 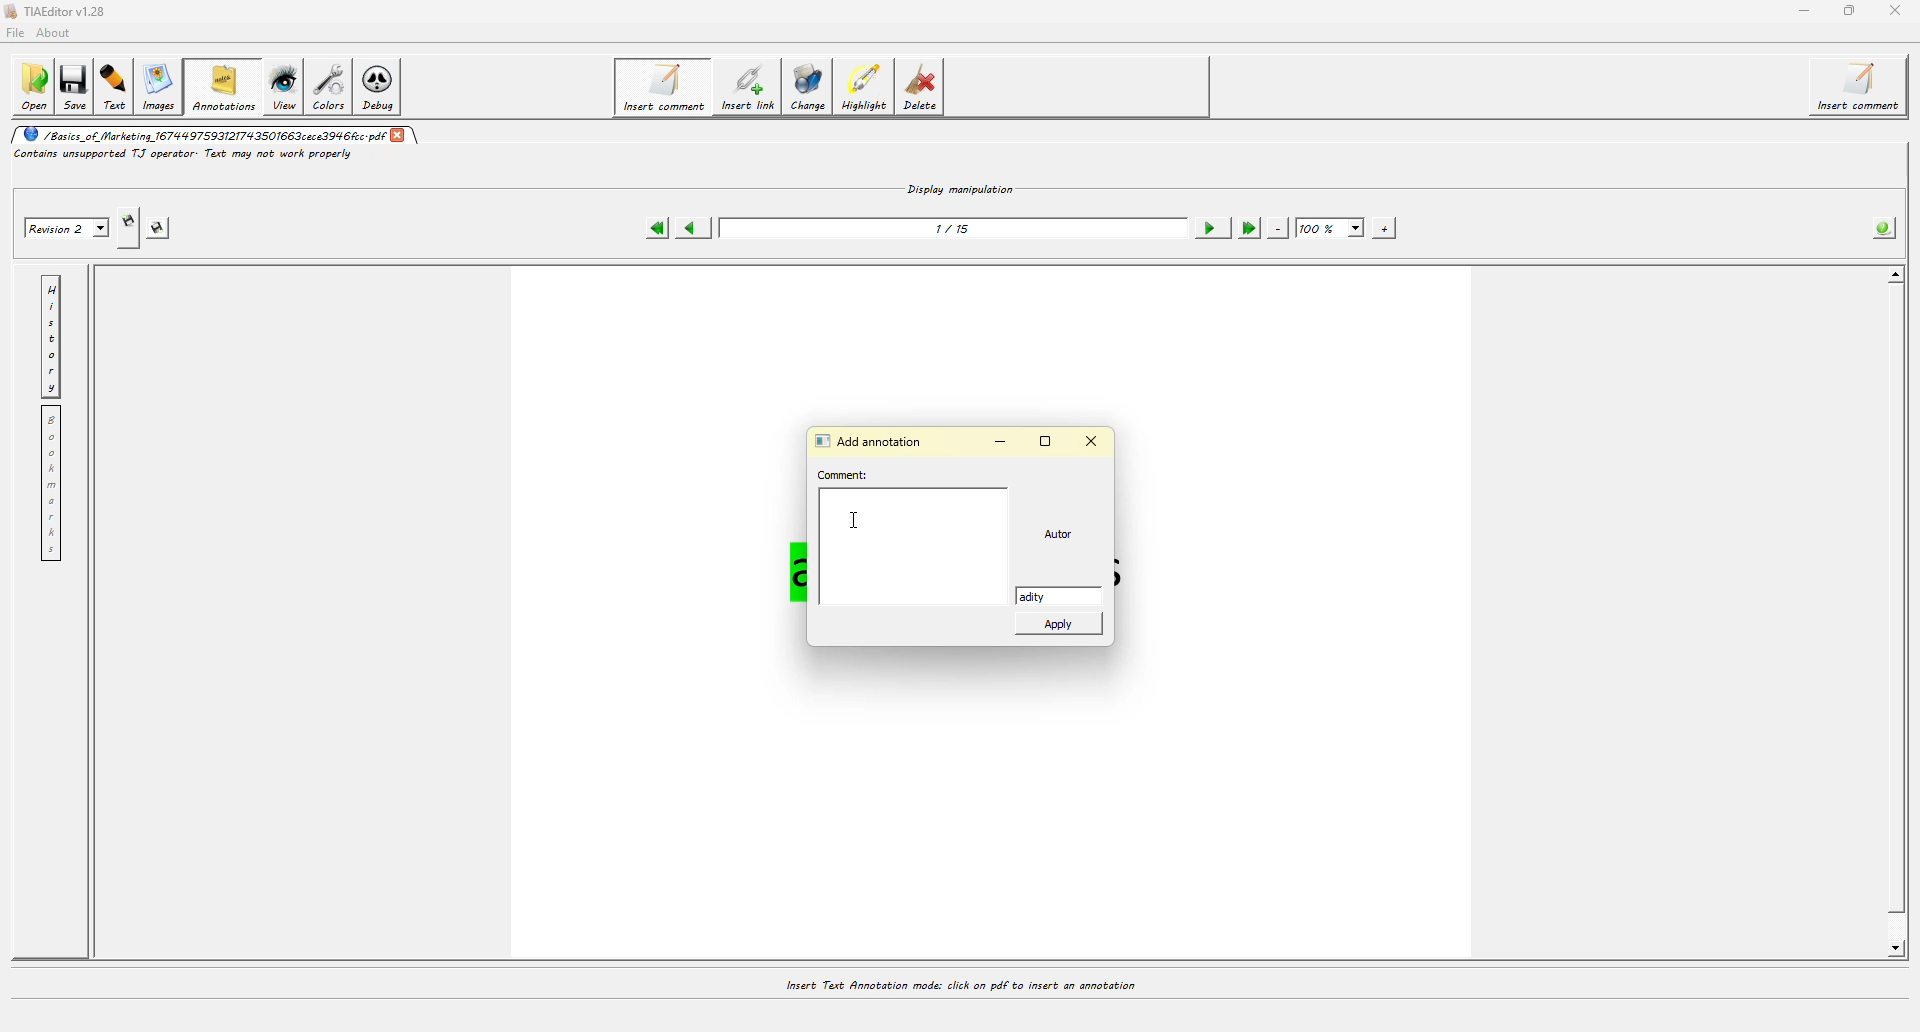 I want to click on maximize, so click(x=1850, y=10).